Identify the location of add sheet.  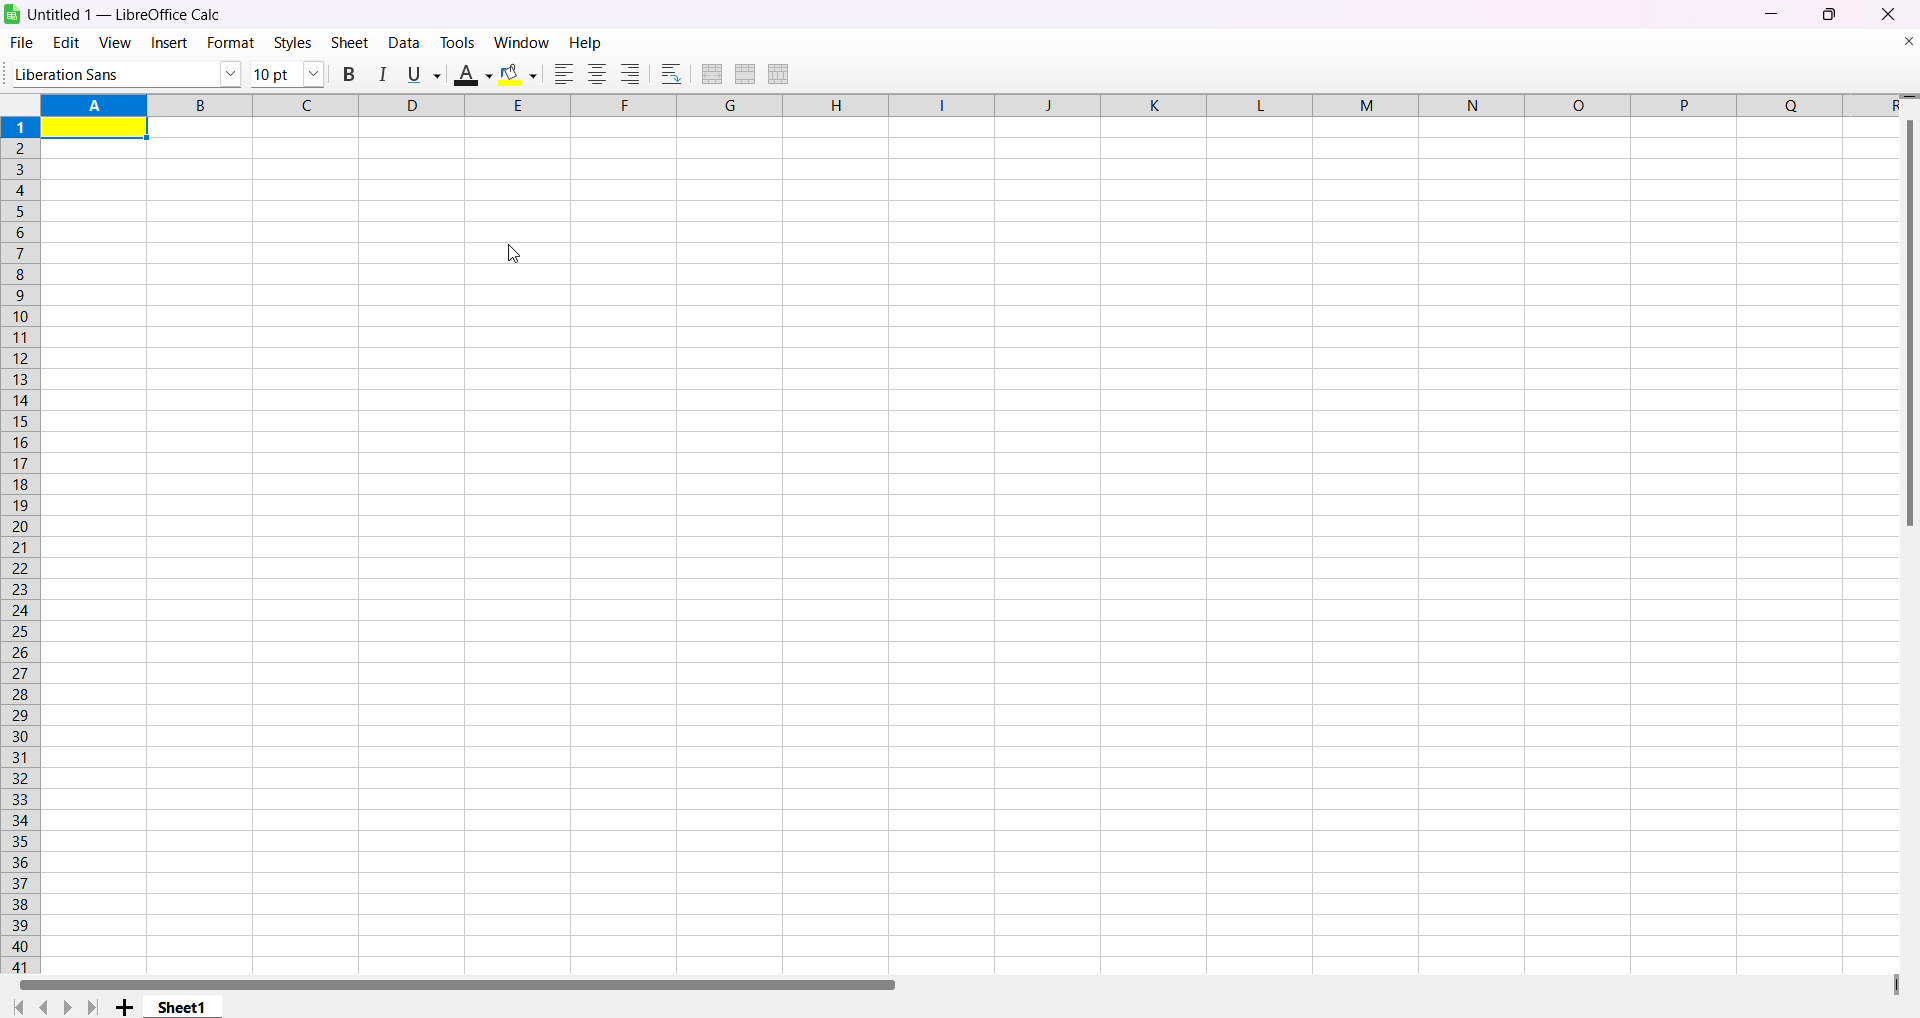
(123, 1005).